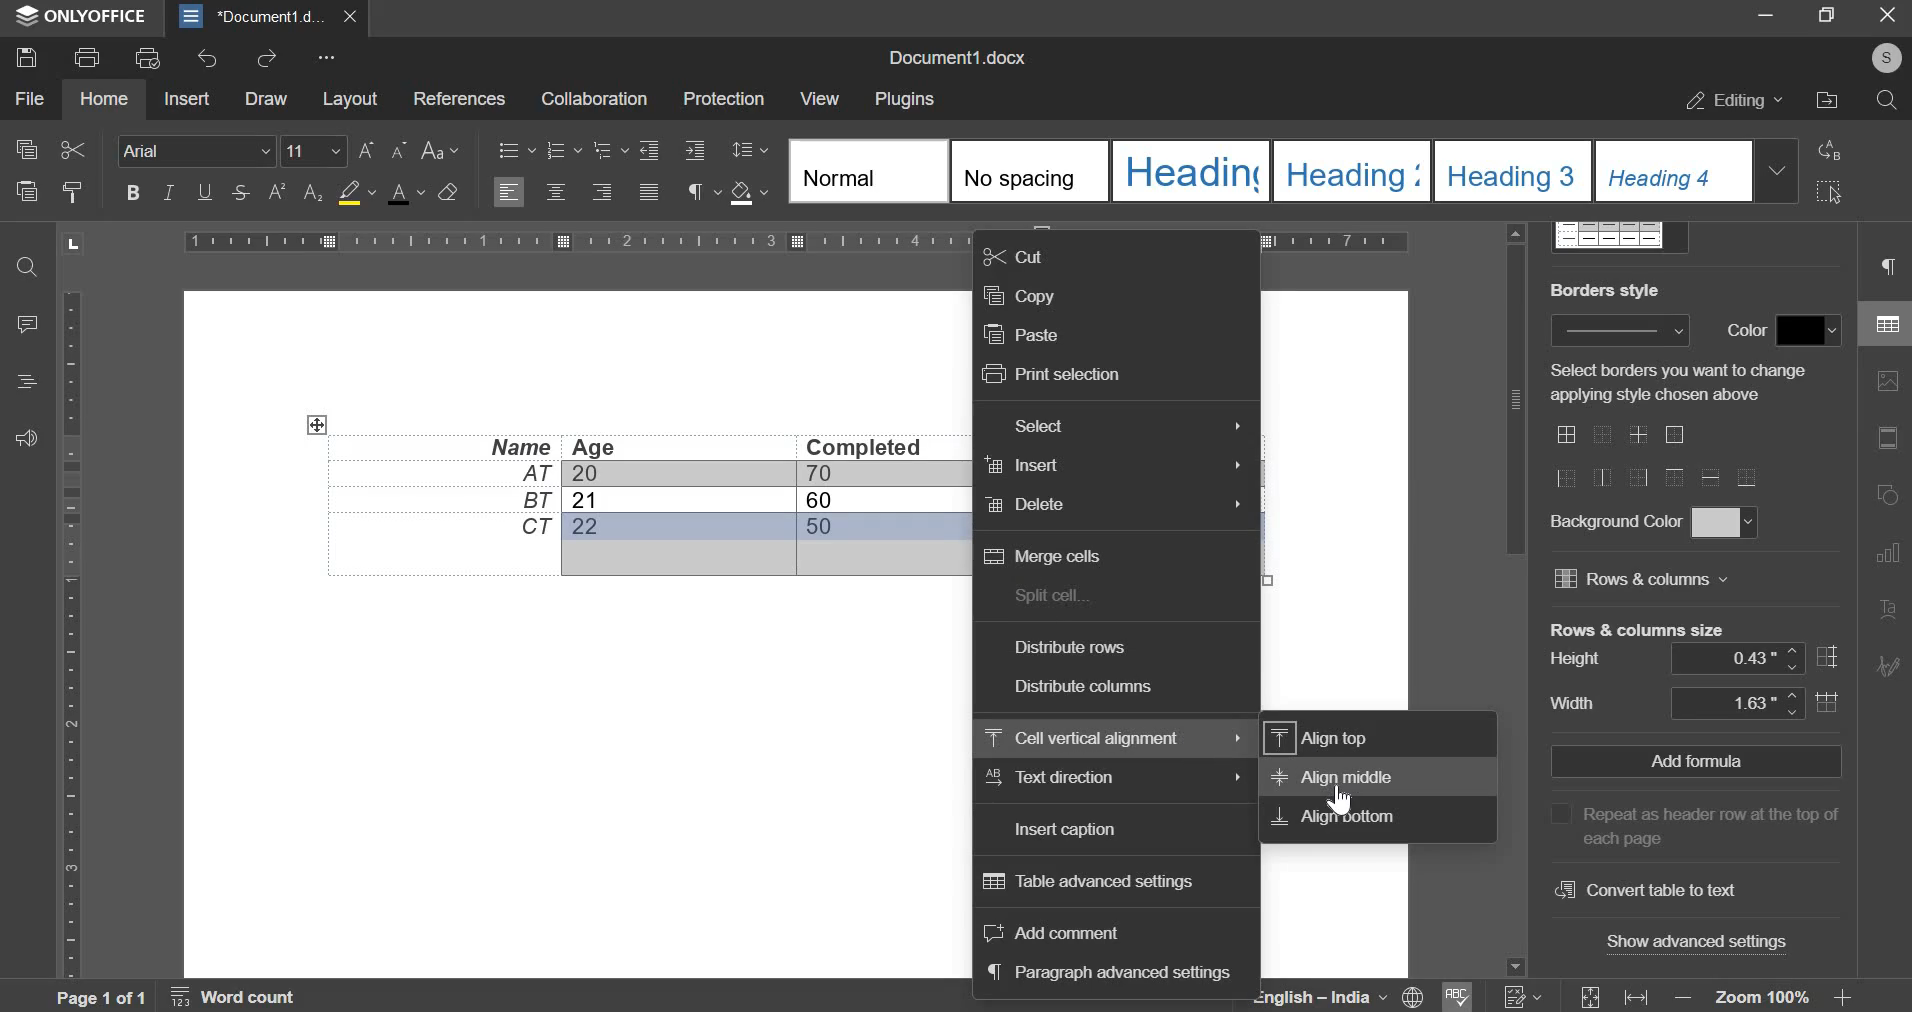 The image size is (1912, 1012). I want to click on horizontal scale, so click(71, 621).